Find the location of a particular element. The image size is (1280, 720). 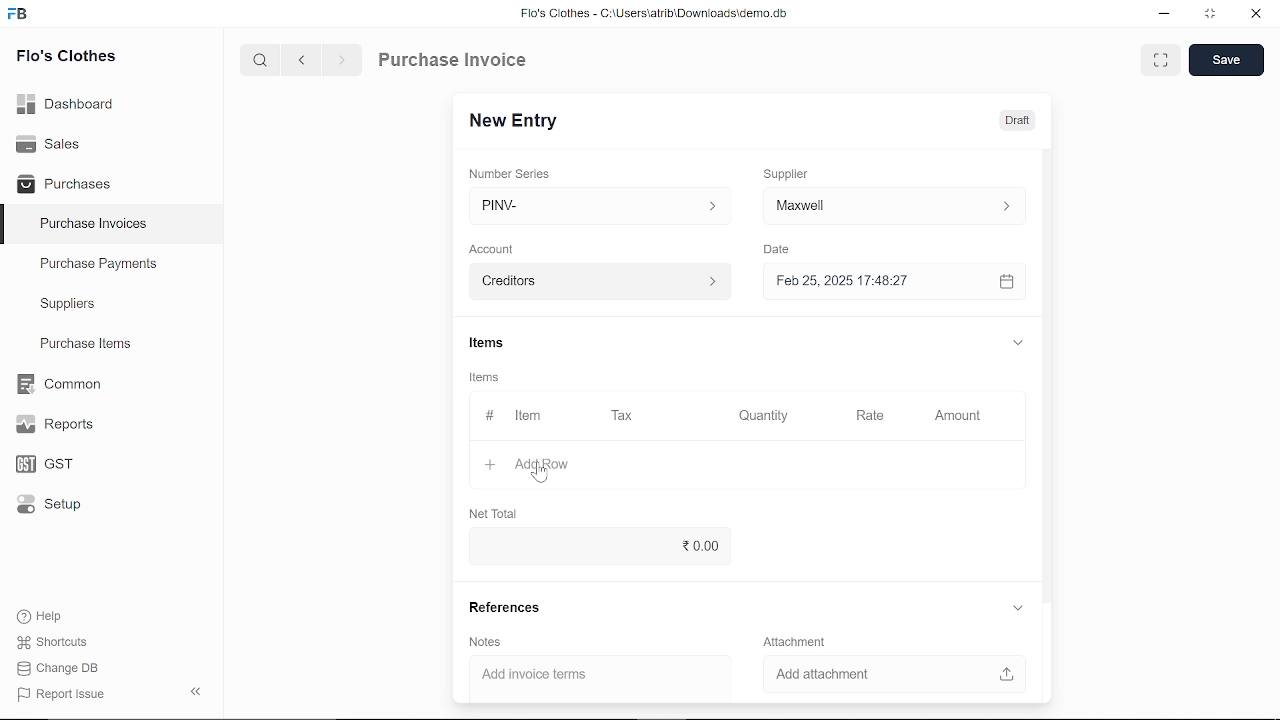

serach is located at coordinates (258, 61).